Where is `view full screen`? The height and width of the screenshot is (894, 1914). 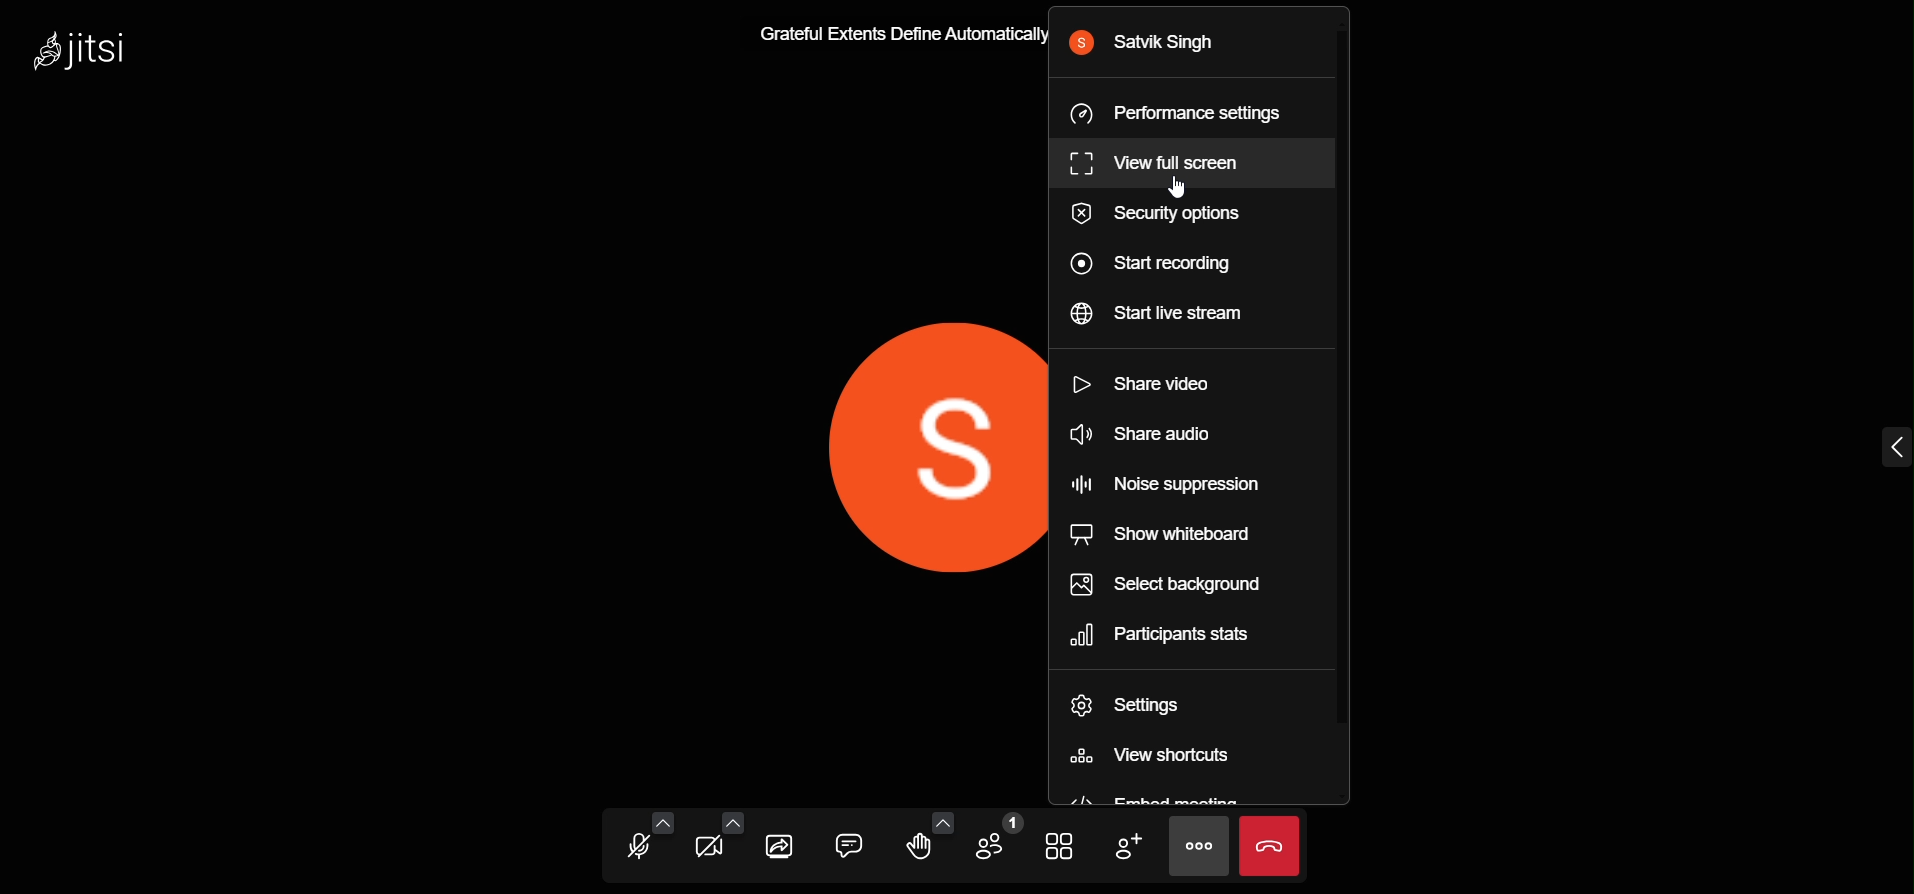
view full screen is located at coordinates (1164, 161).